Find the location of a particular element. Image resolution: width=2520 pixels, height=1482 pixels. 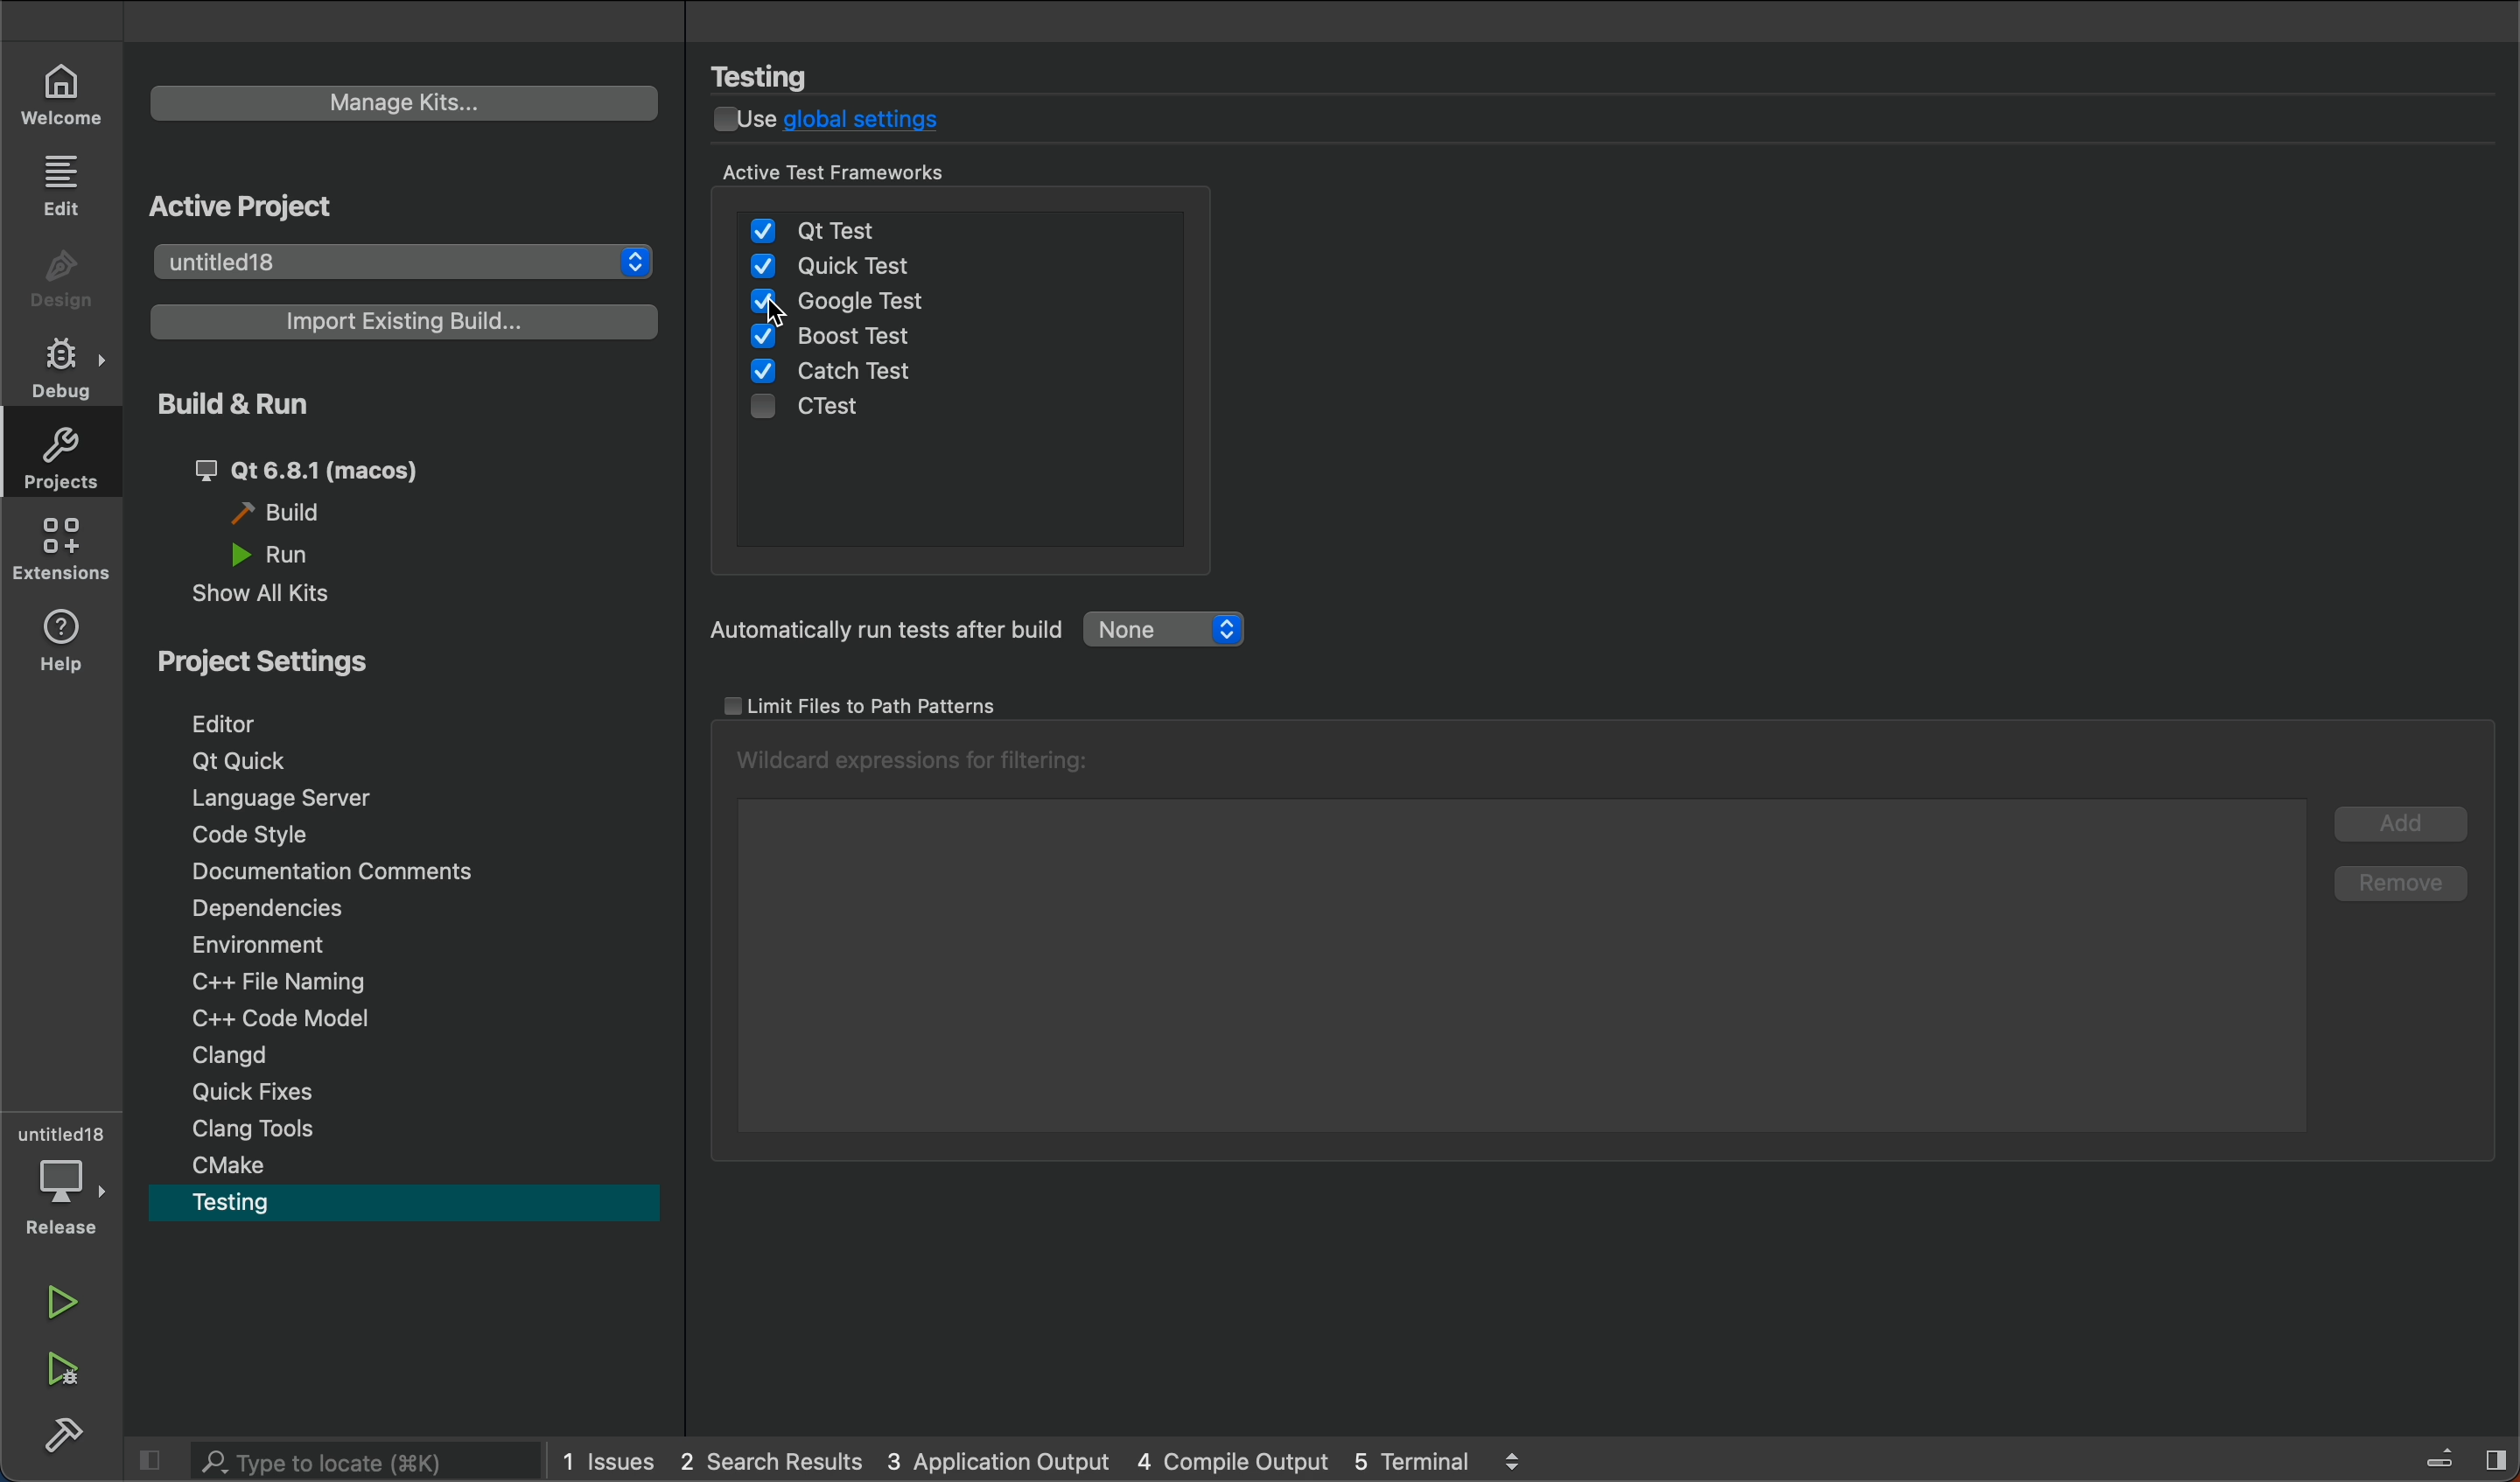

import build is located at coordinates (405, 323).